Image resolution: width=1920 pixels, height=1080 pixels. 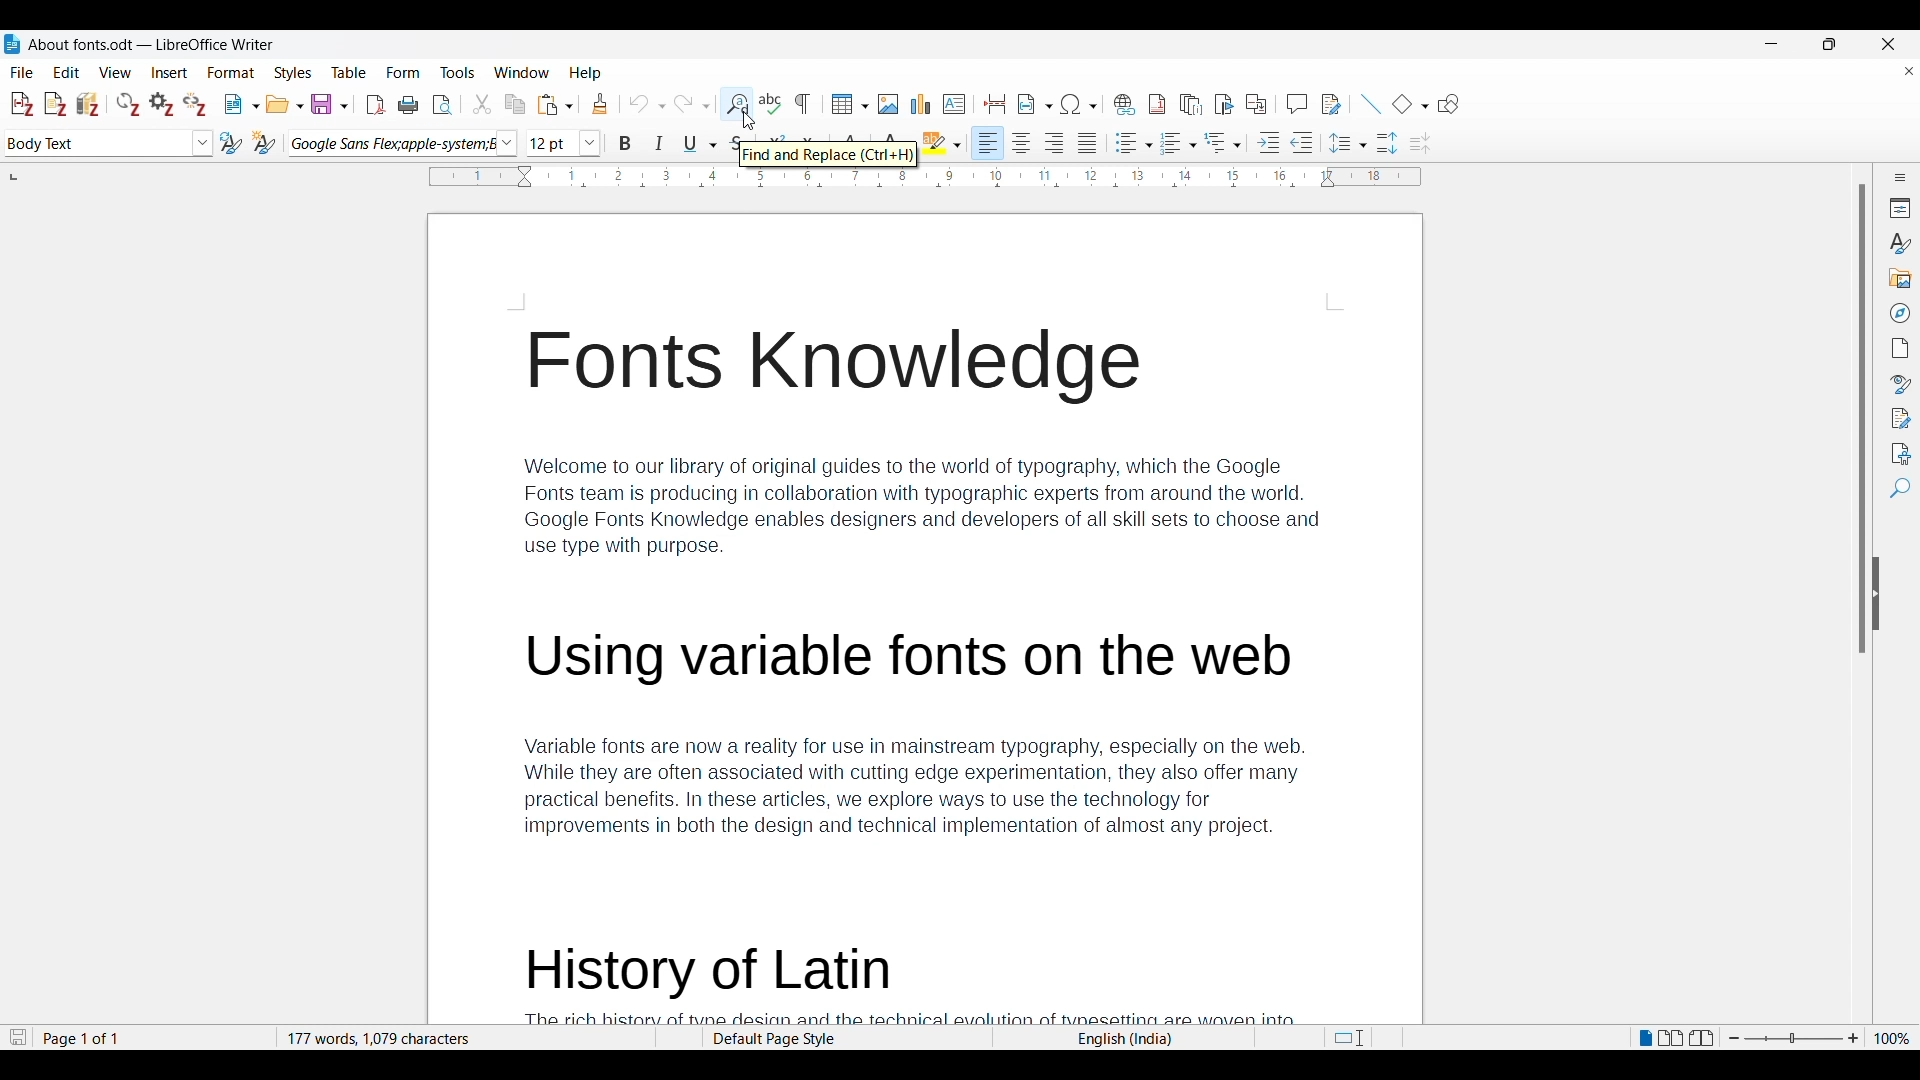 What do you see at coordinates (1900, 177) in the screenshot?
I see `Sidebar settings` at bounding box center [1900, 177].